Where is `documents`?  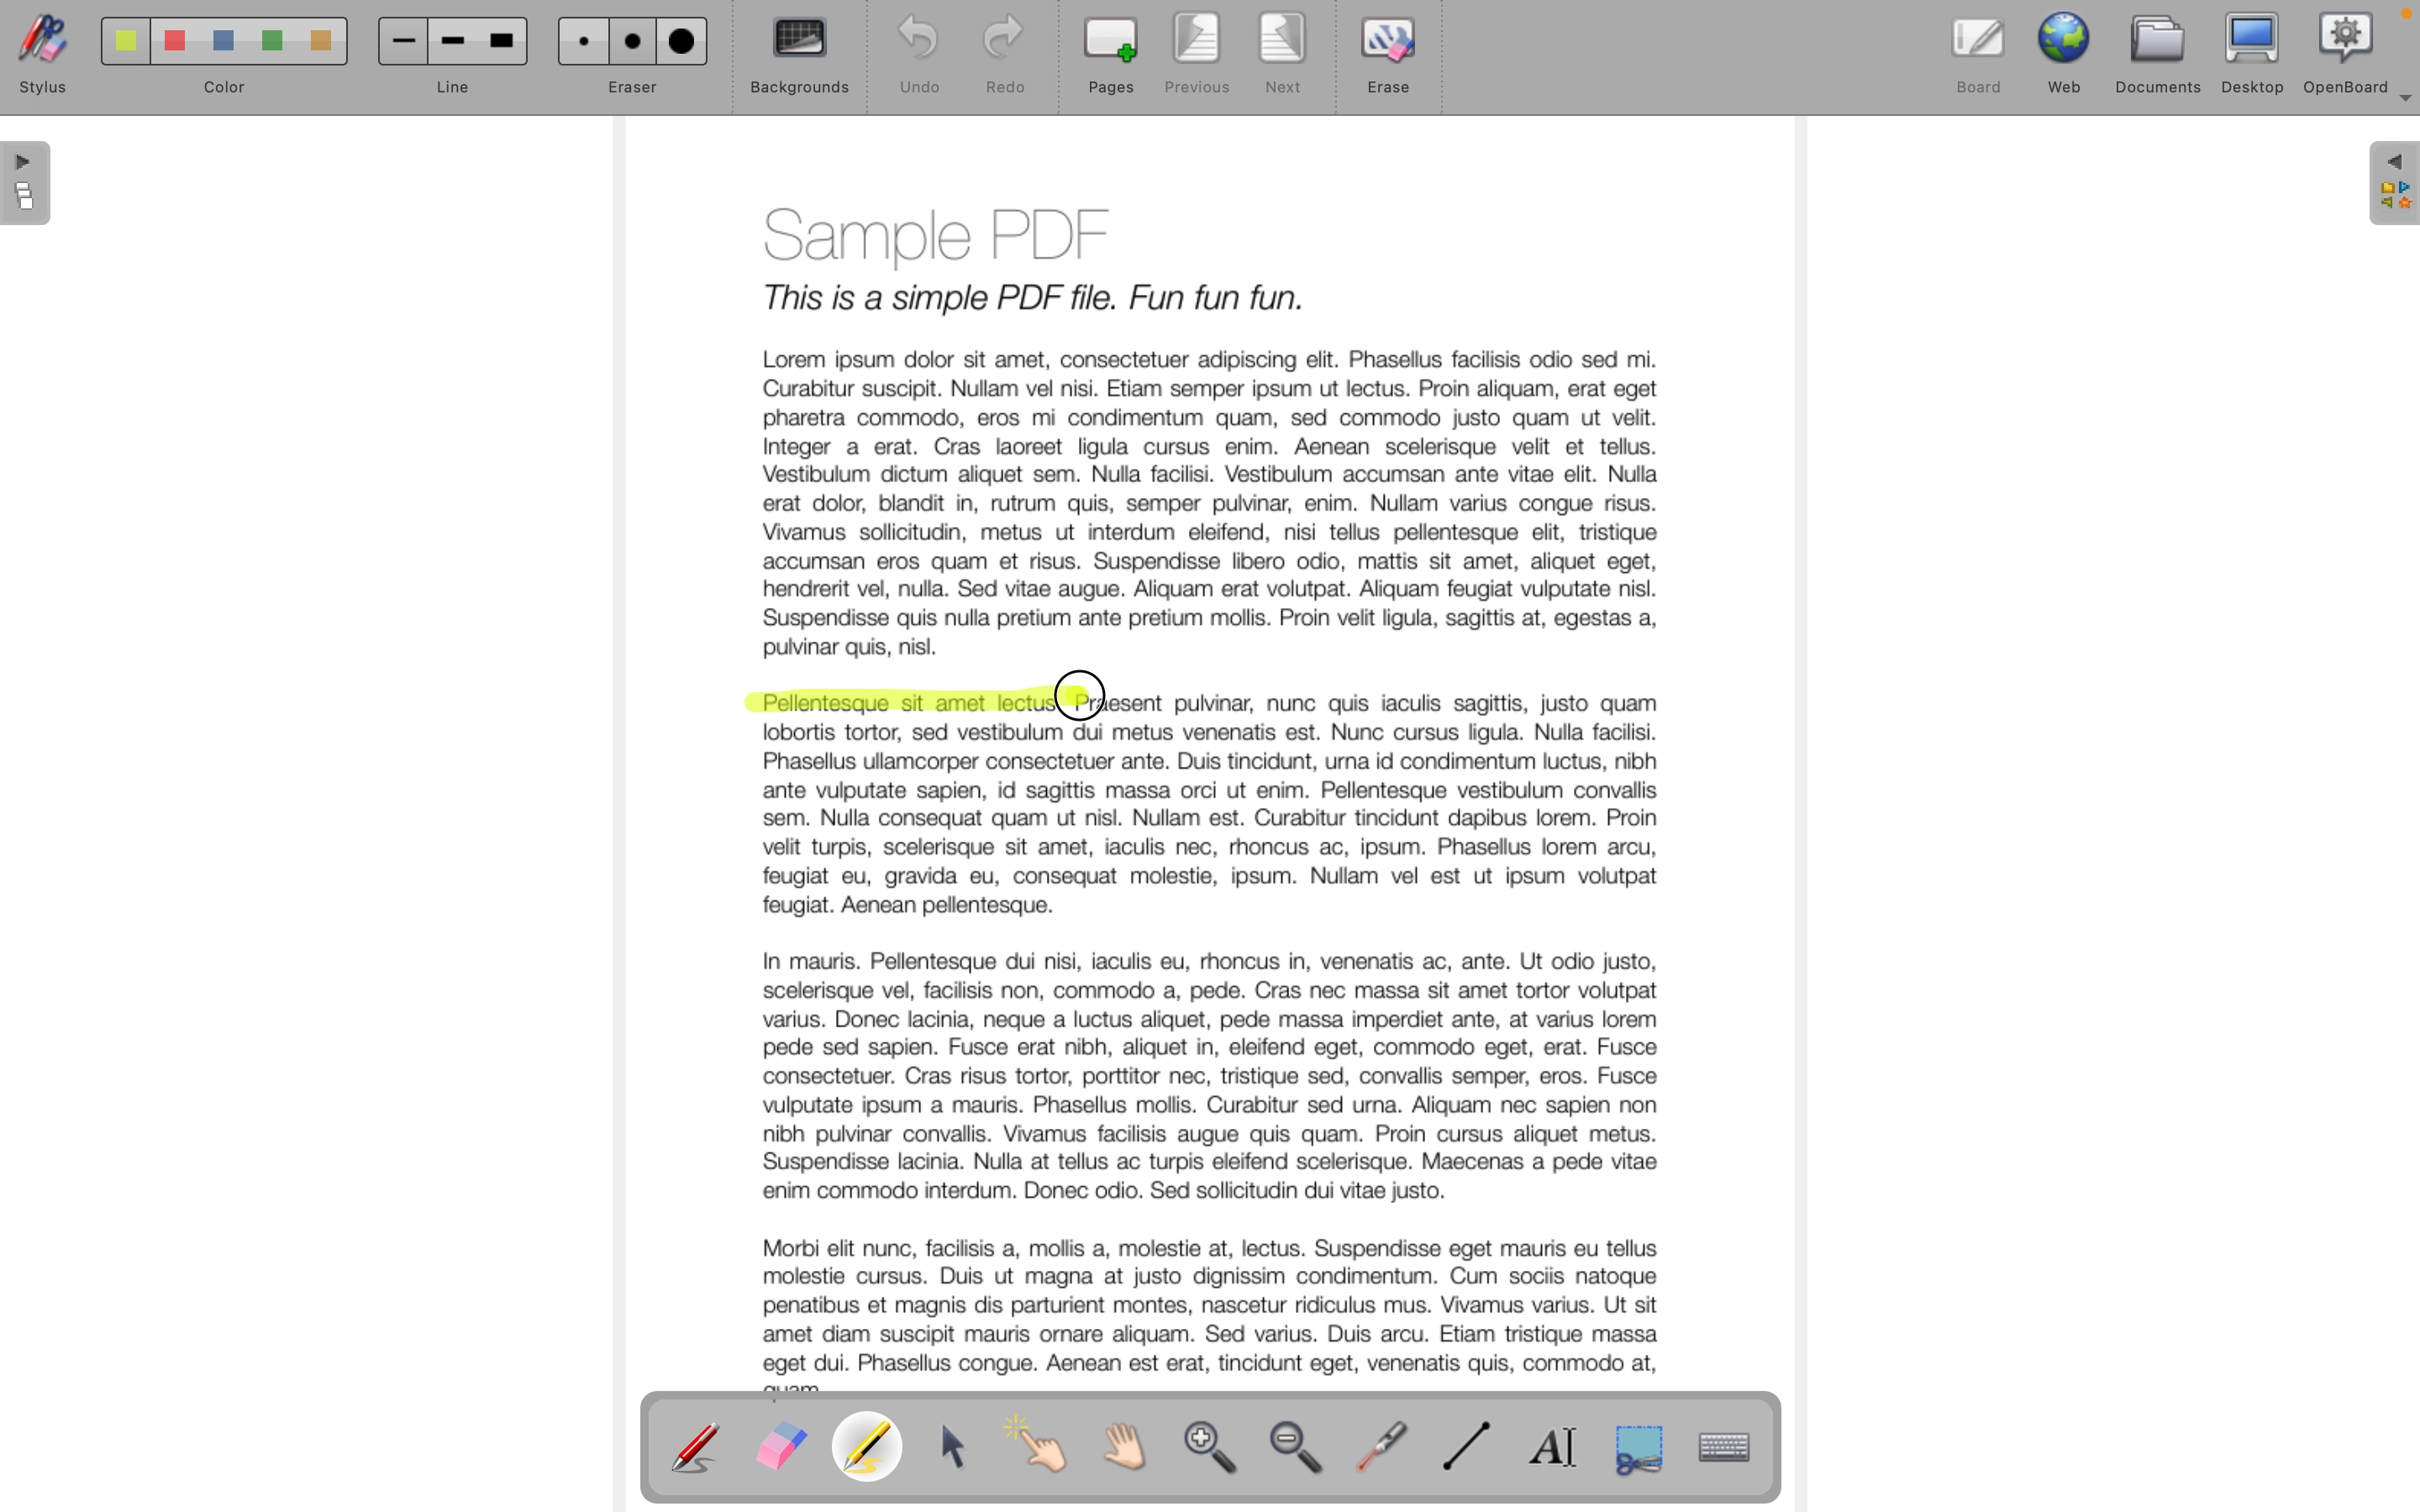
documents is located at coordinates (2161, 52).